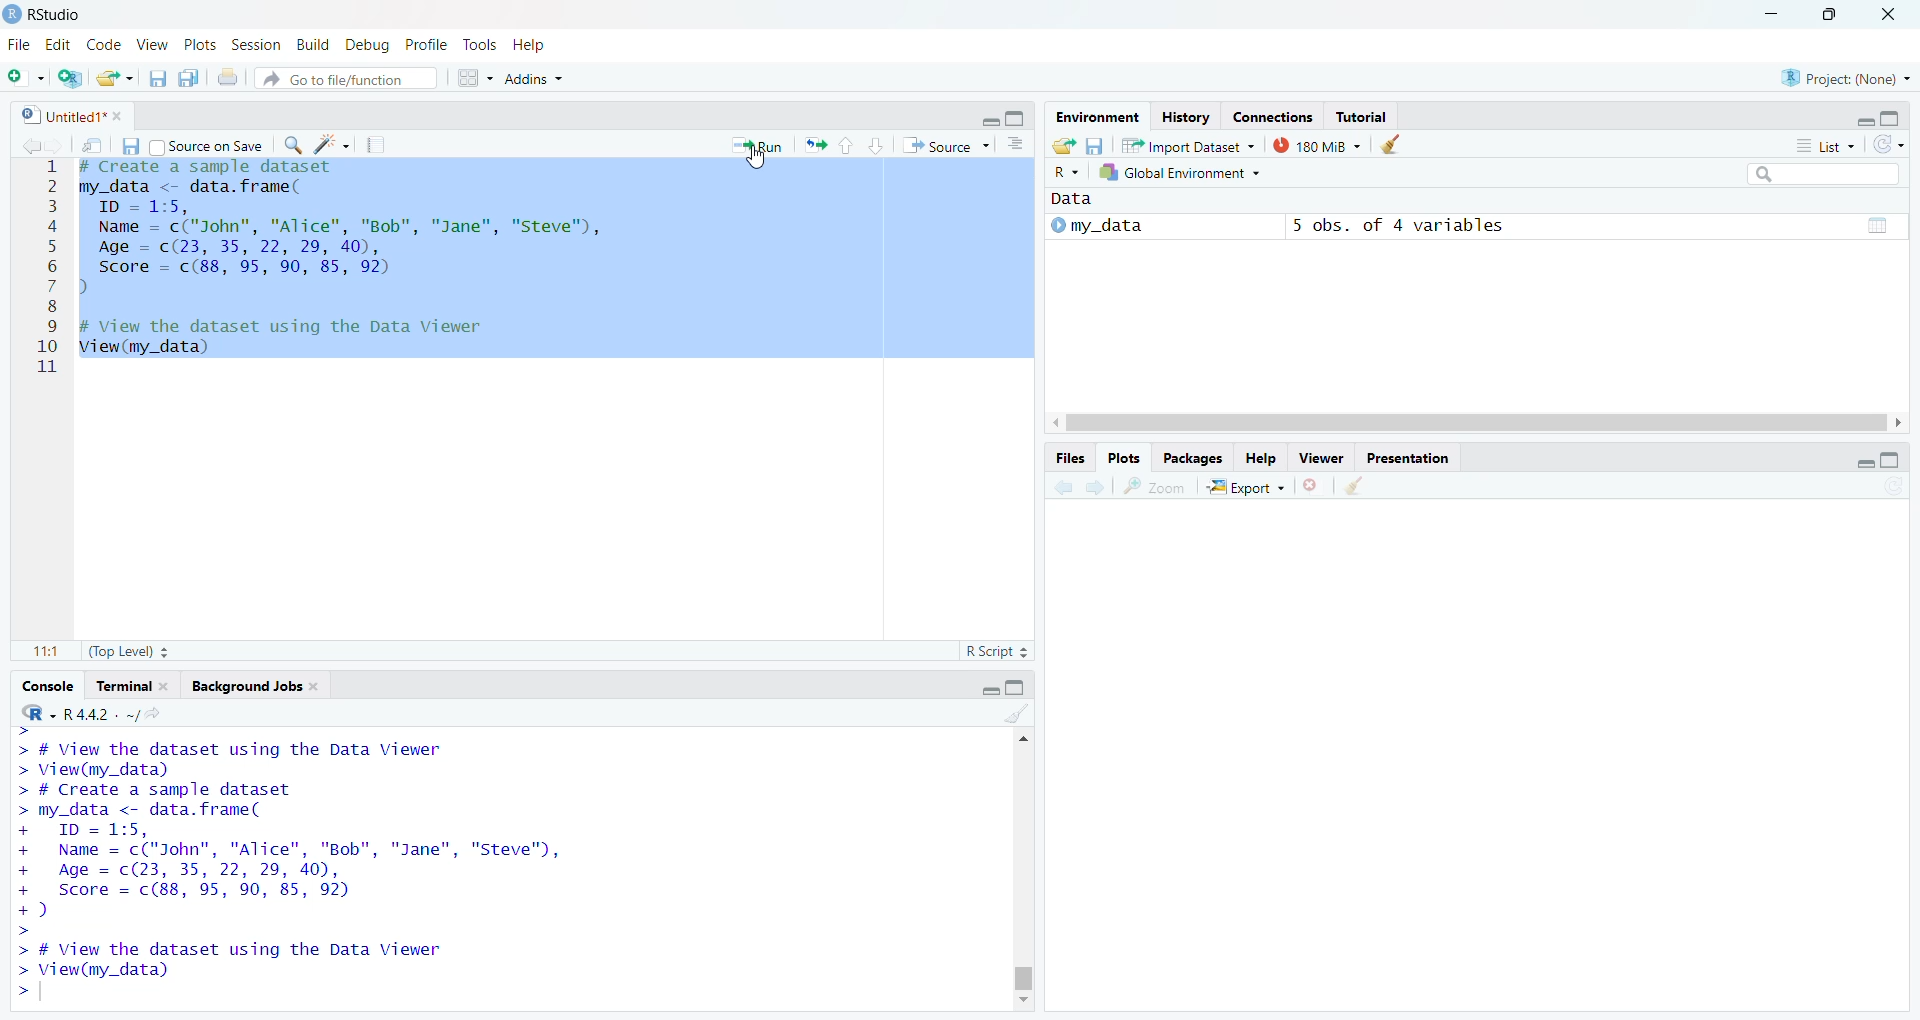 Image resolution: width=1920 pixels, height=1020 pixels. What do you see at coordinates (1063, 173) in the screenshot?
I see `R` at bounding box center [1063, 173].